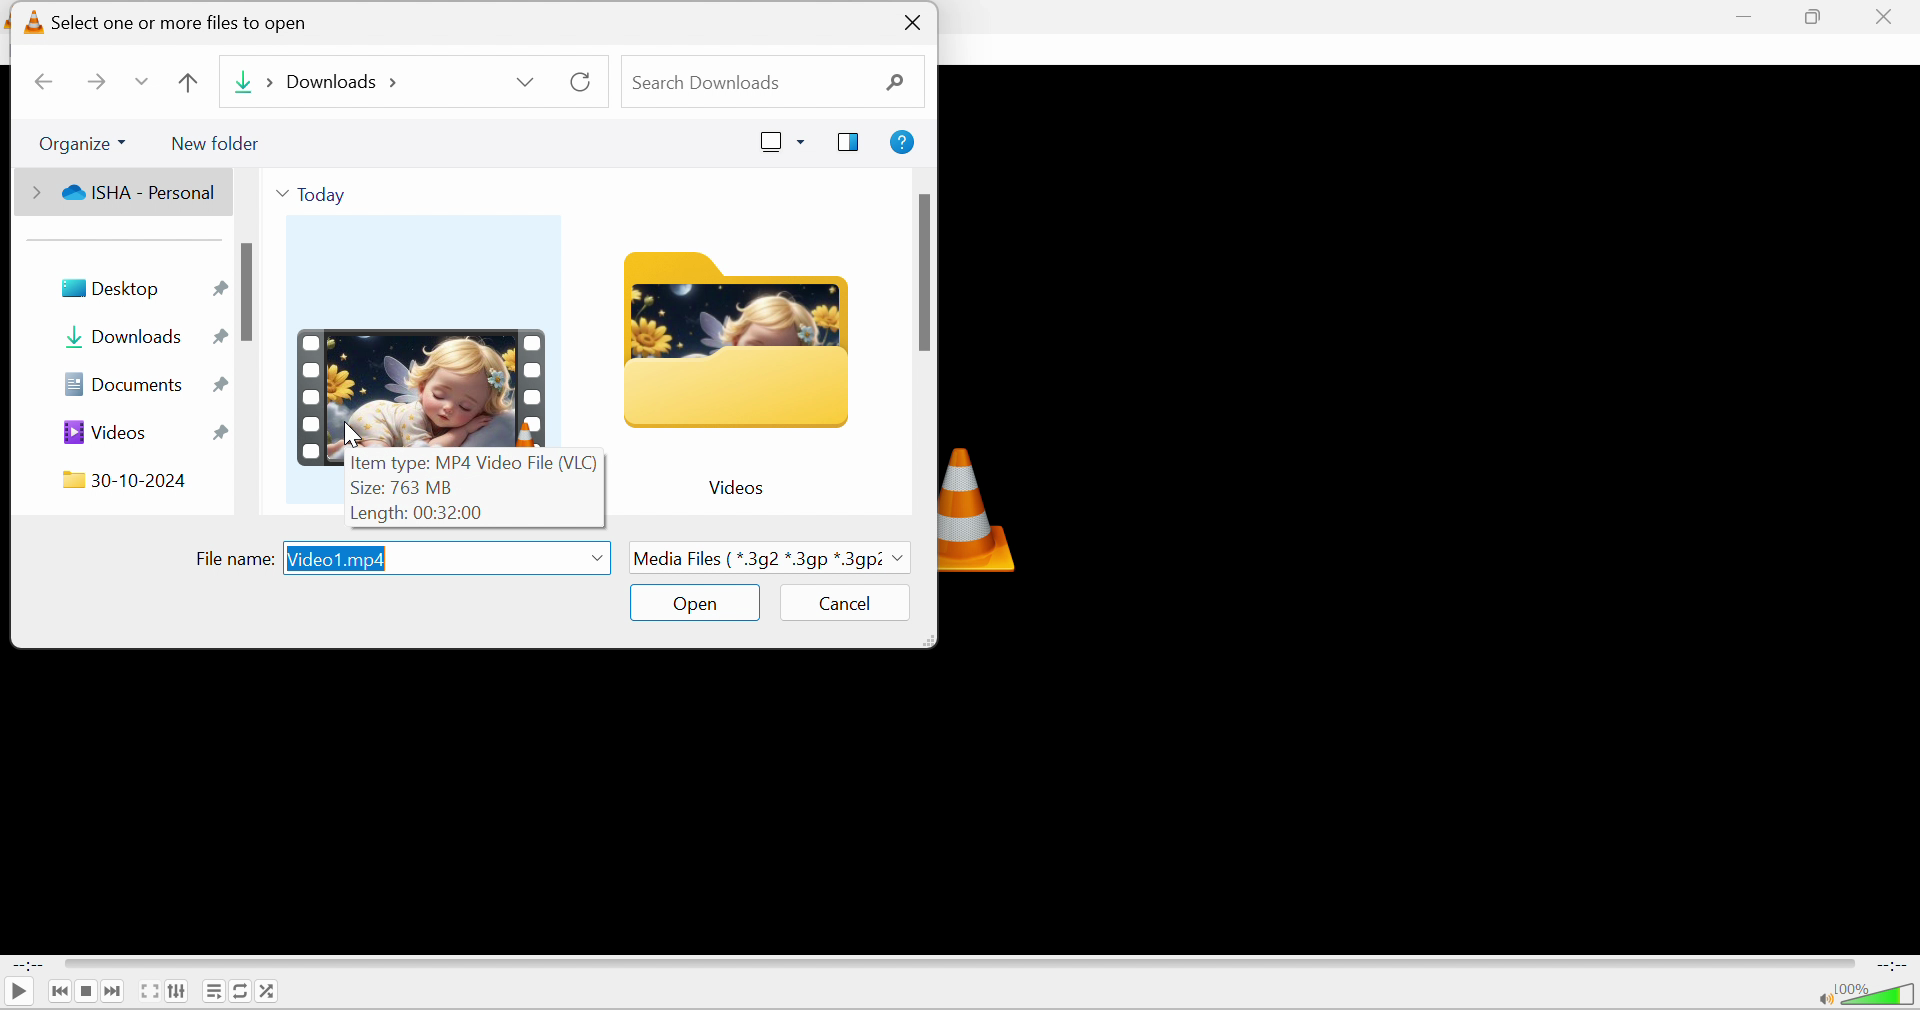 Image resolution: width=1920 pixels, height=1010 pixels. I want to click on Videos, so click(105, 435).